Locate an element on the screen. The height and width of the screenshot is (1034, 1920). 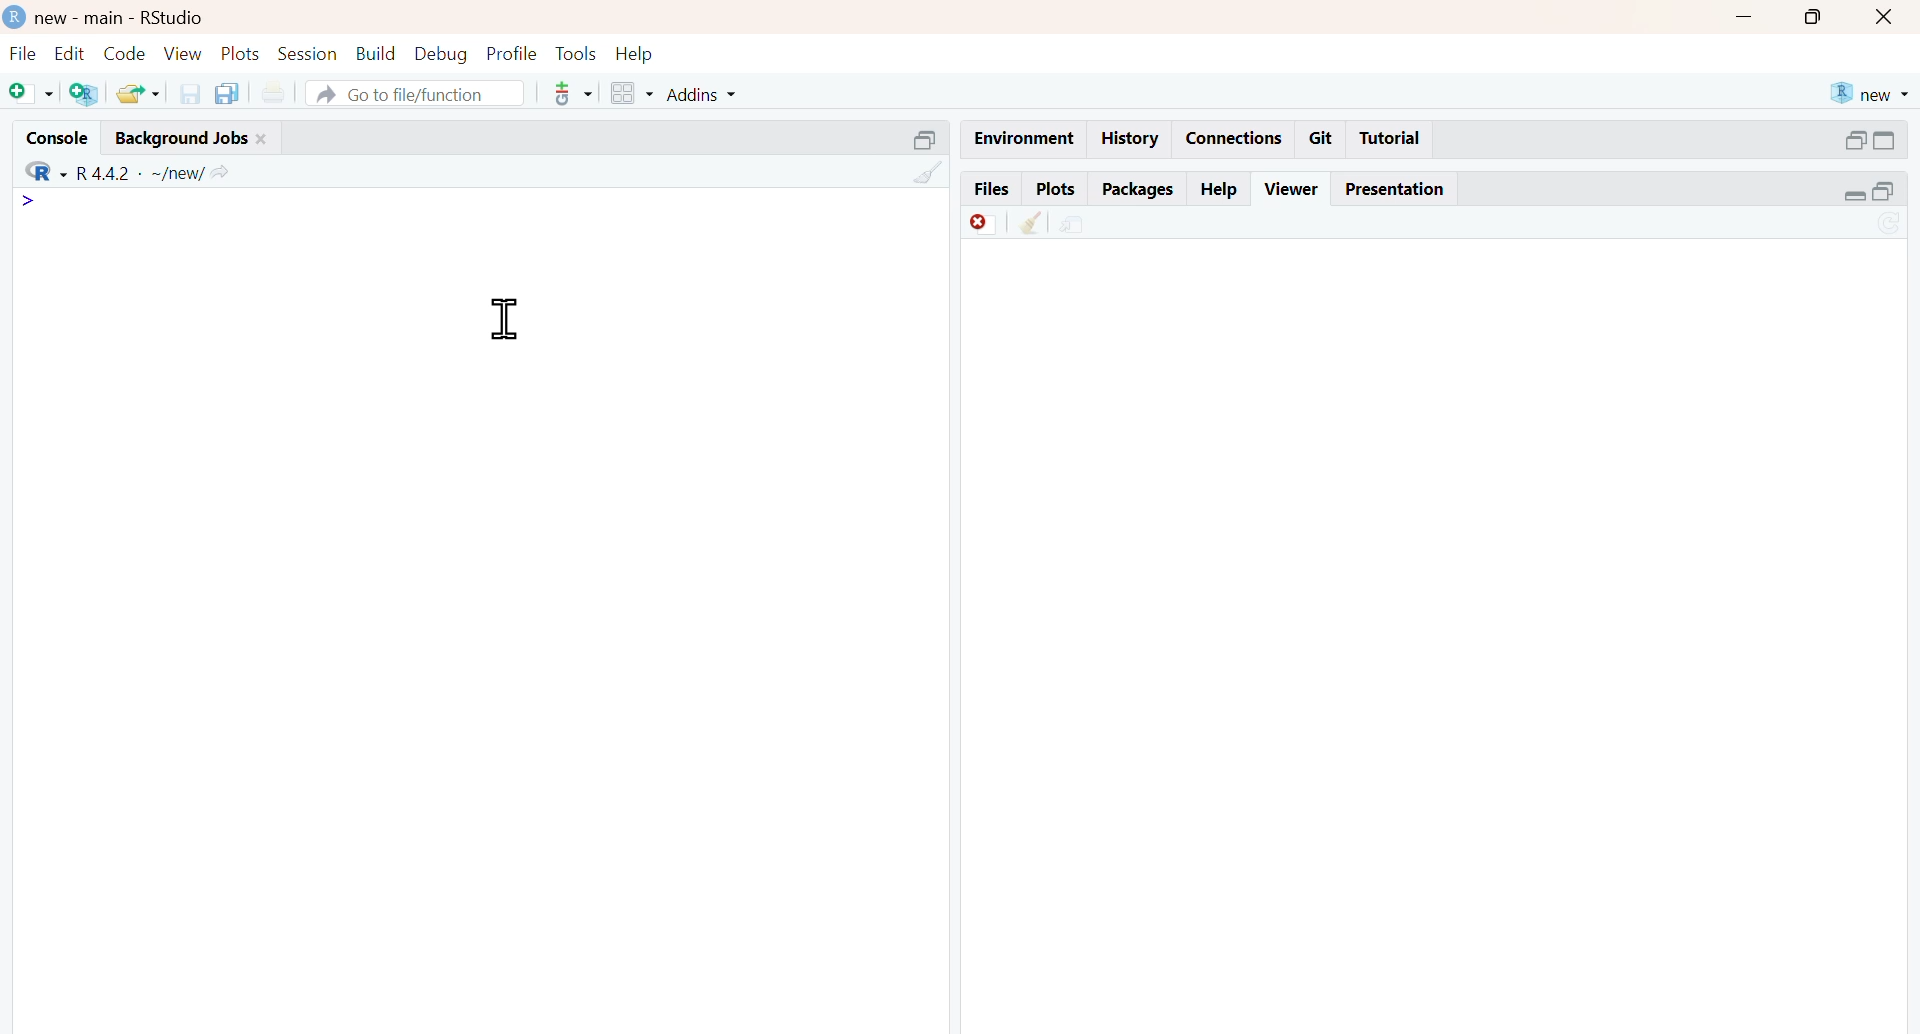
 is located at coordinates (1886, 16).